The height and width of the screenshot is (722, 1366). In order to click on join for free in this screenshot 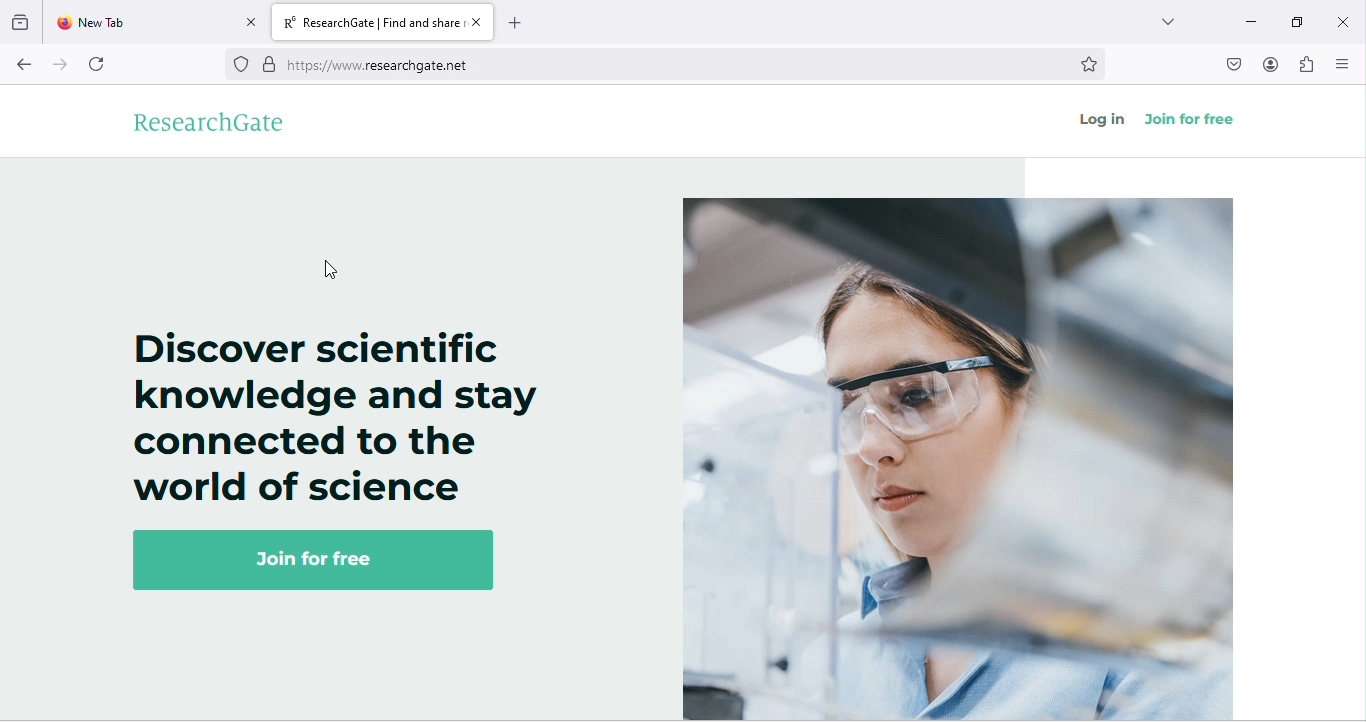, I will do `click(316, 563)`.